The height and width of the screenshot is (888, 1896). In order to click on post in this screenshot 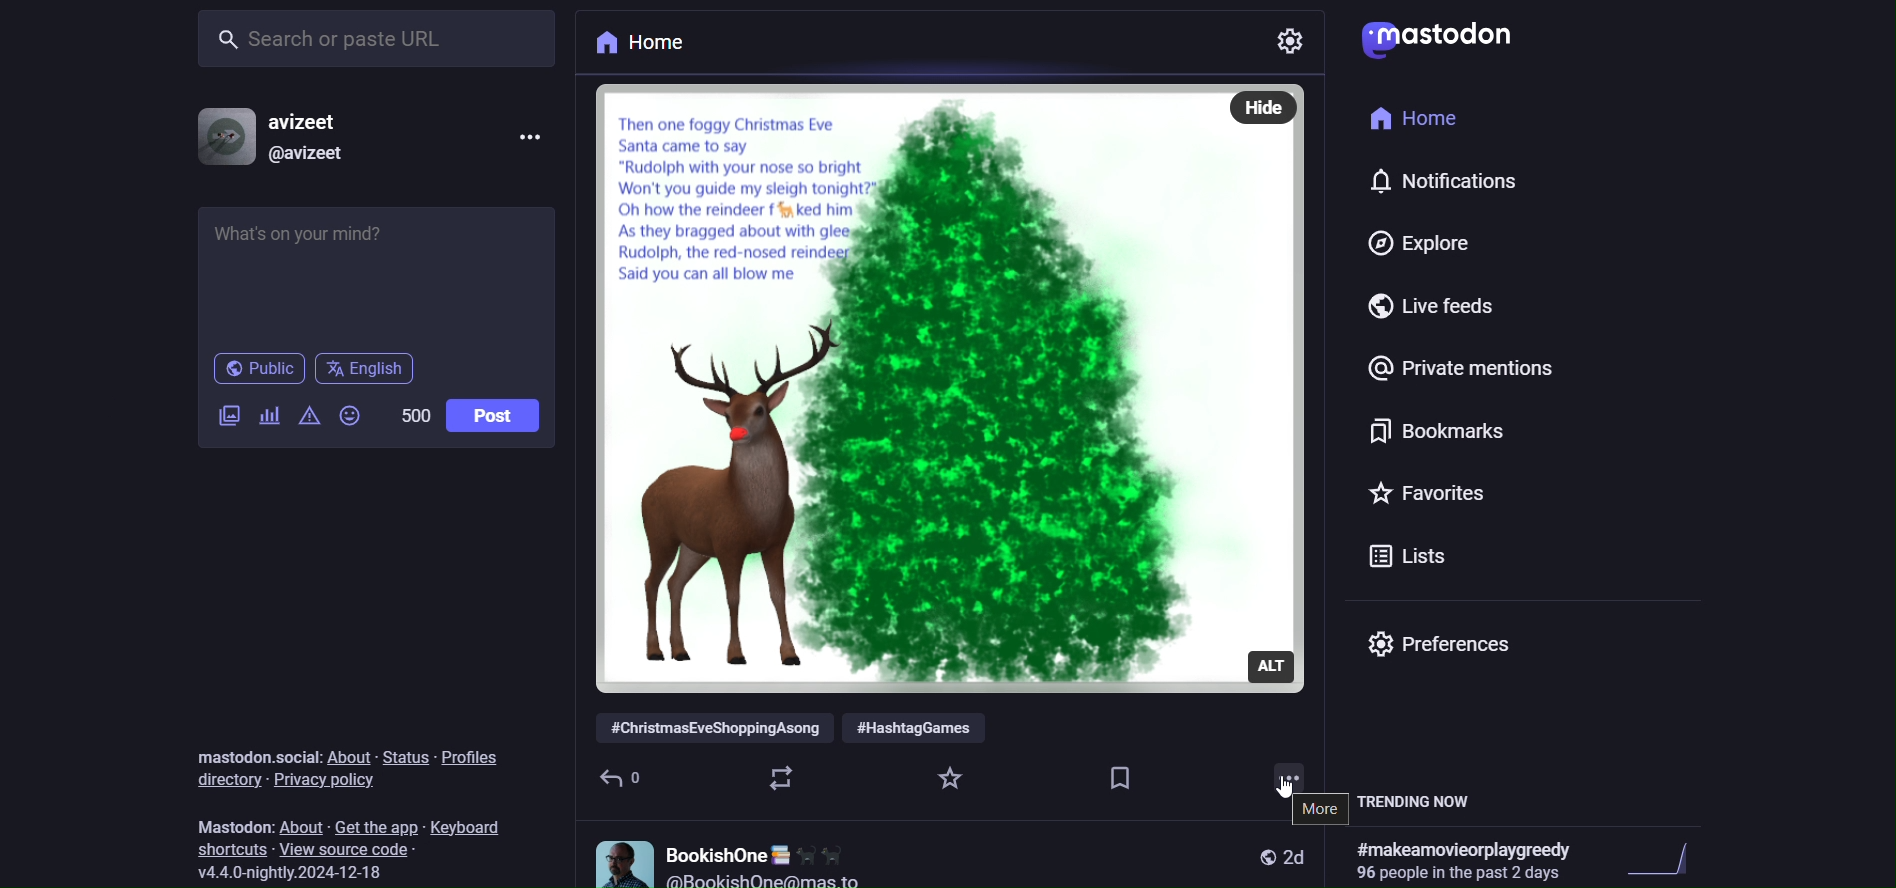, I will do `click(496, 414)`.